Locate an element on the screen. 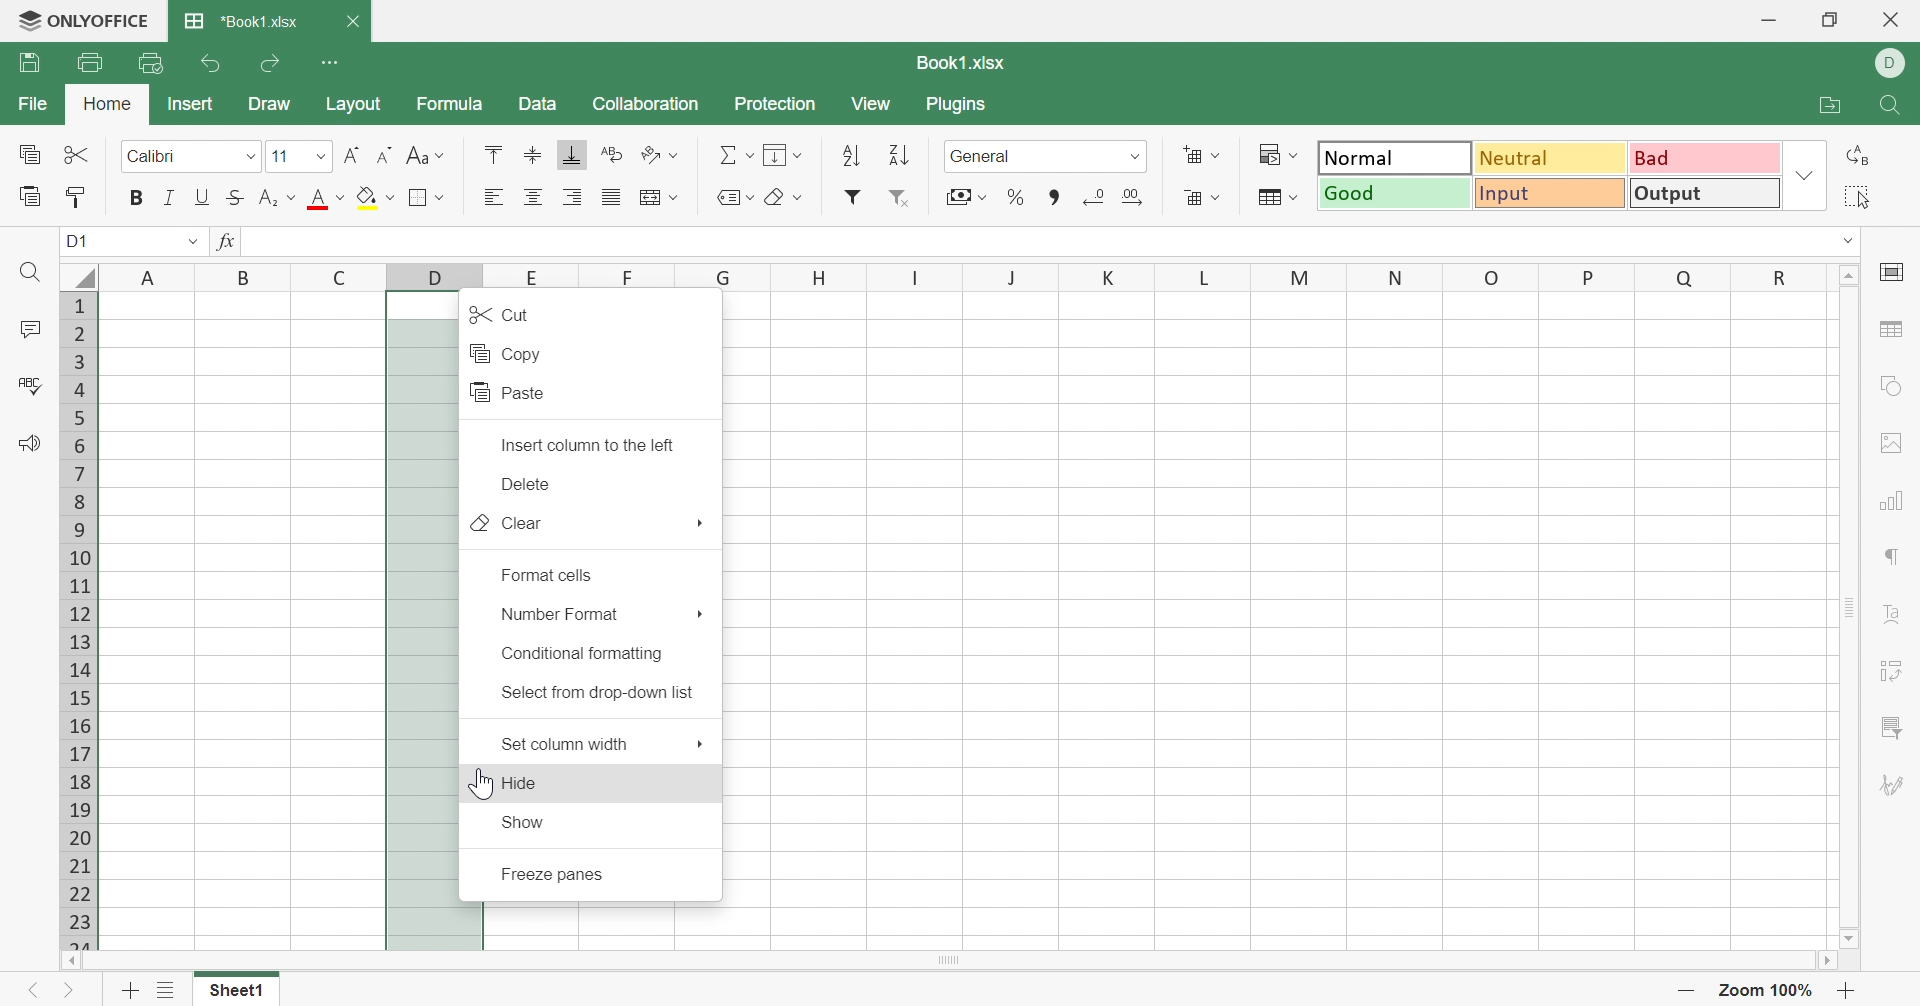  Drop Down is located at coordinates (441, 155).